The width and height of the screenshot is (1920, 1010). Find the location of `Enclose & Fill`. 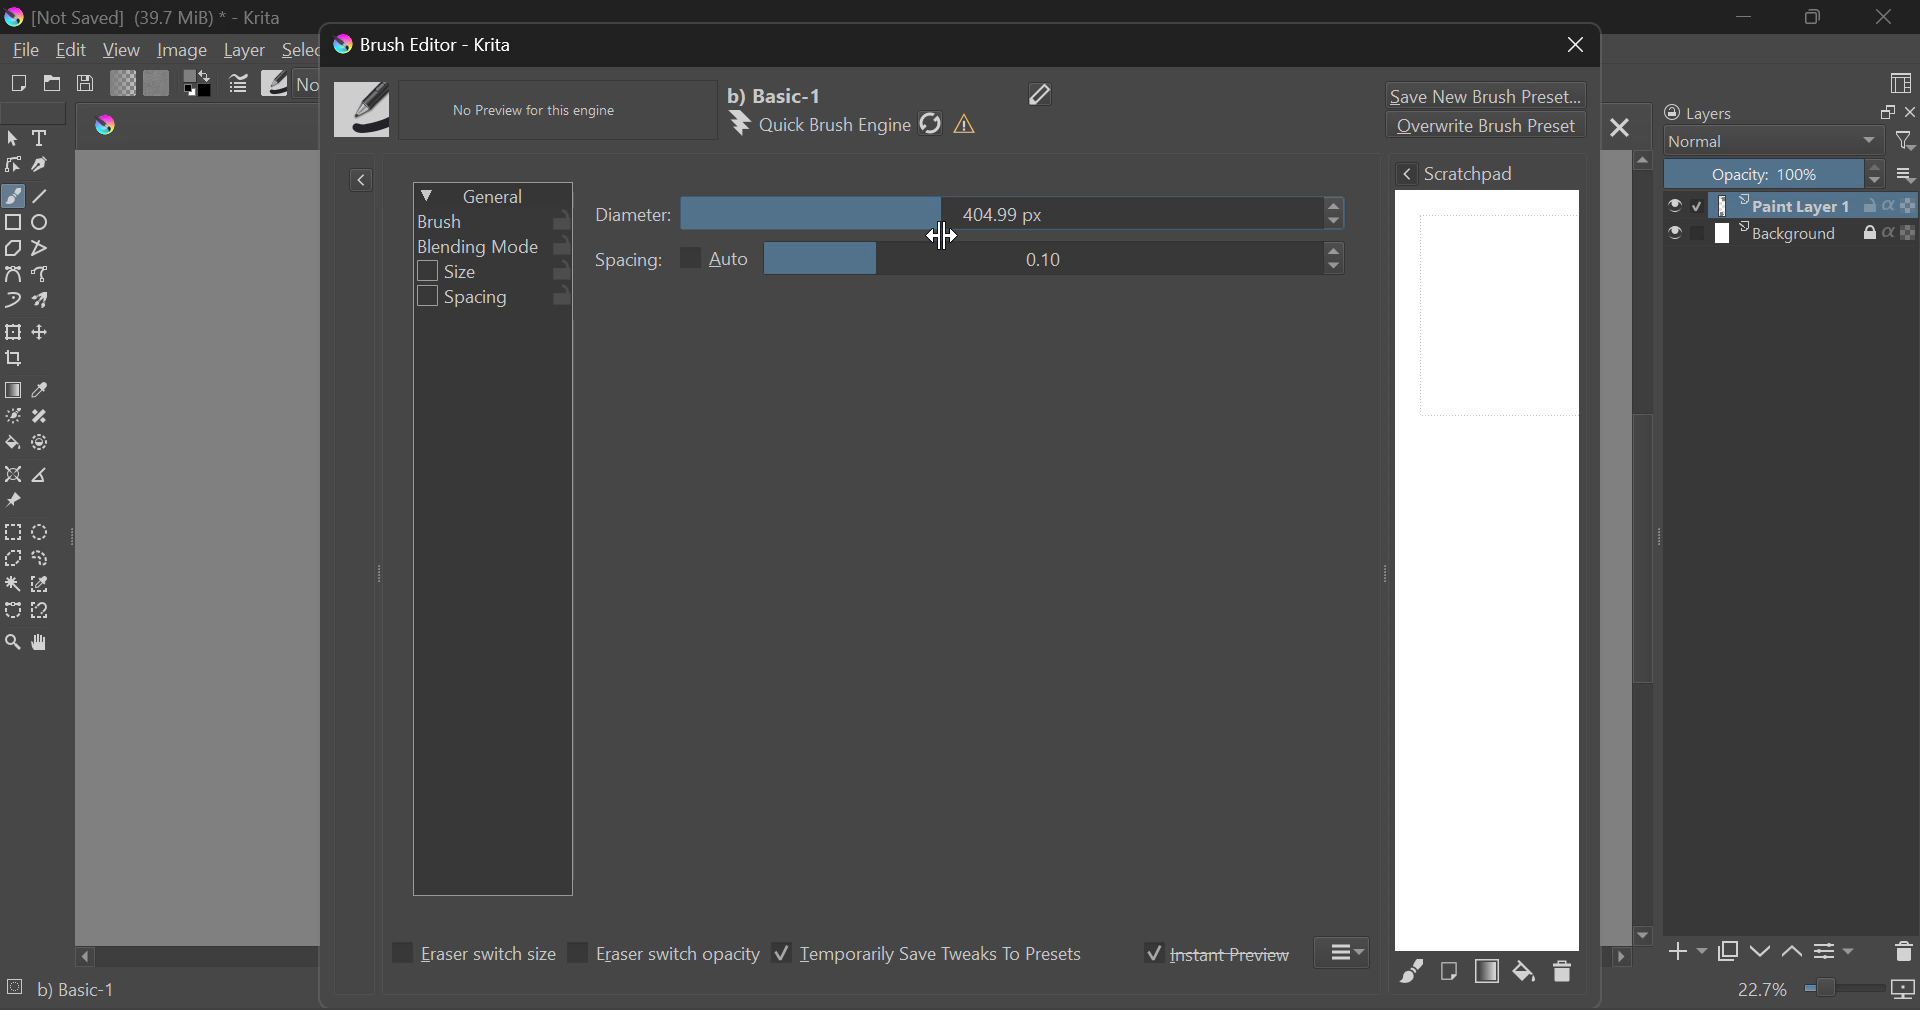

Enclose & Fill is located at coordinates (41, 442).